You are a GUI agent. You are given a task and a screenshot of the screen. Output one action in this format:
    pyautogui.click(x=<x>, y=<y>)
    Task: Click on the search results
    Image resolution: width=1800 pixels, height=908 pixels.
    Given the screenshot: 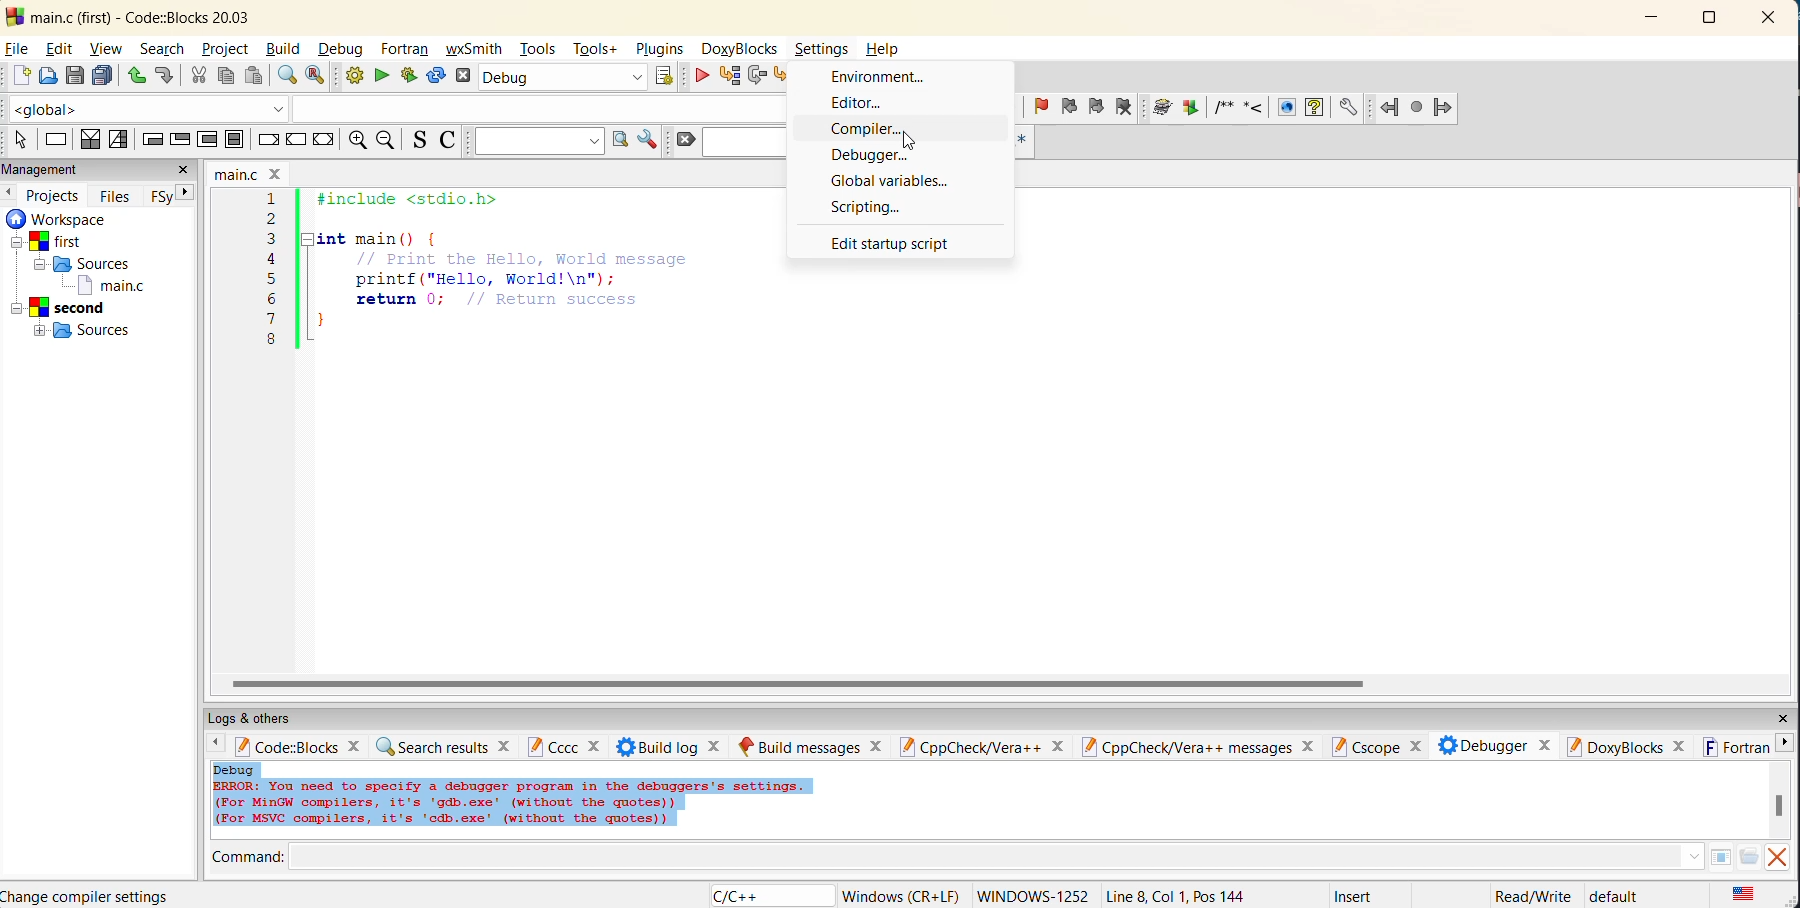 What is the action you would take?
    pyautogui.click(x=446, y=747)
    